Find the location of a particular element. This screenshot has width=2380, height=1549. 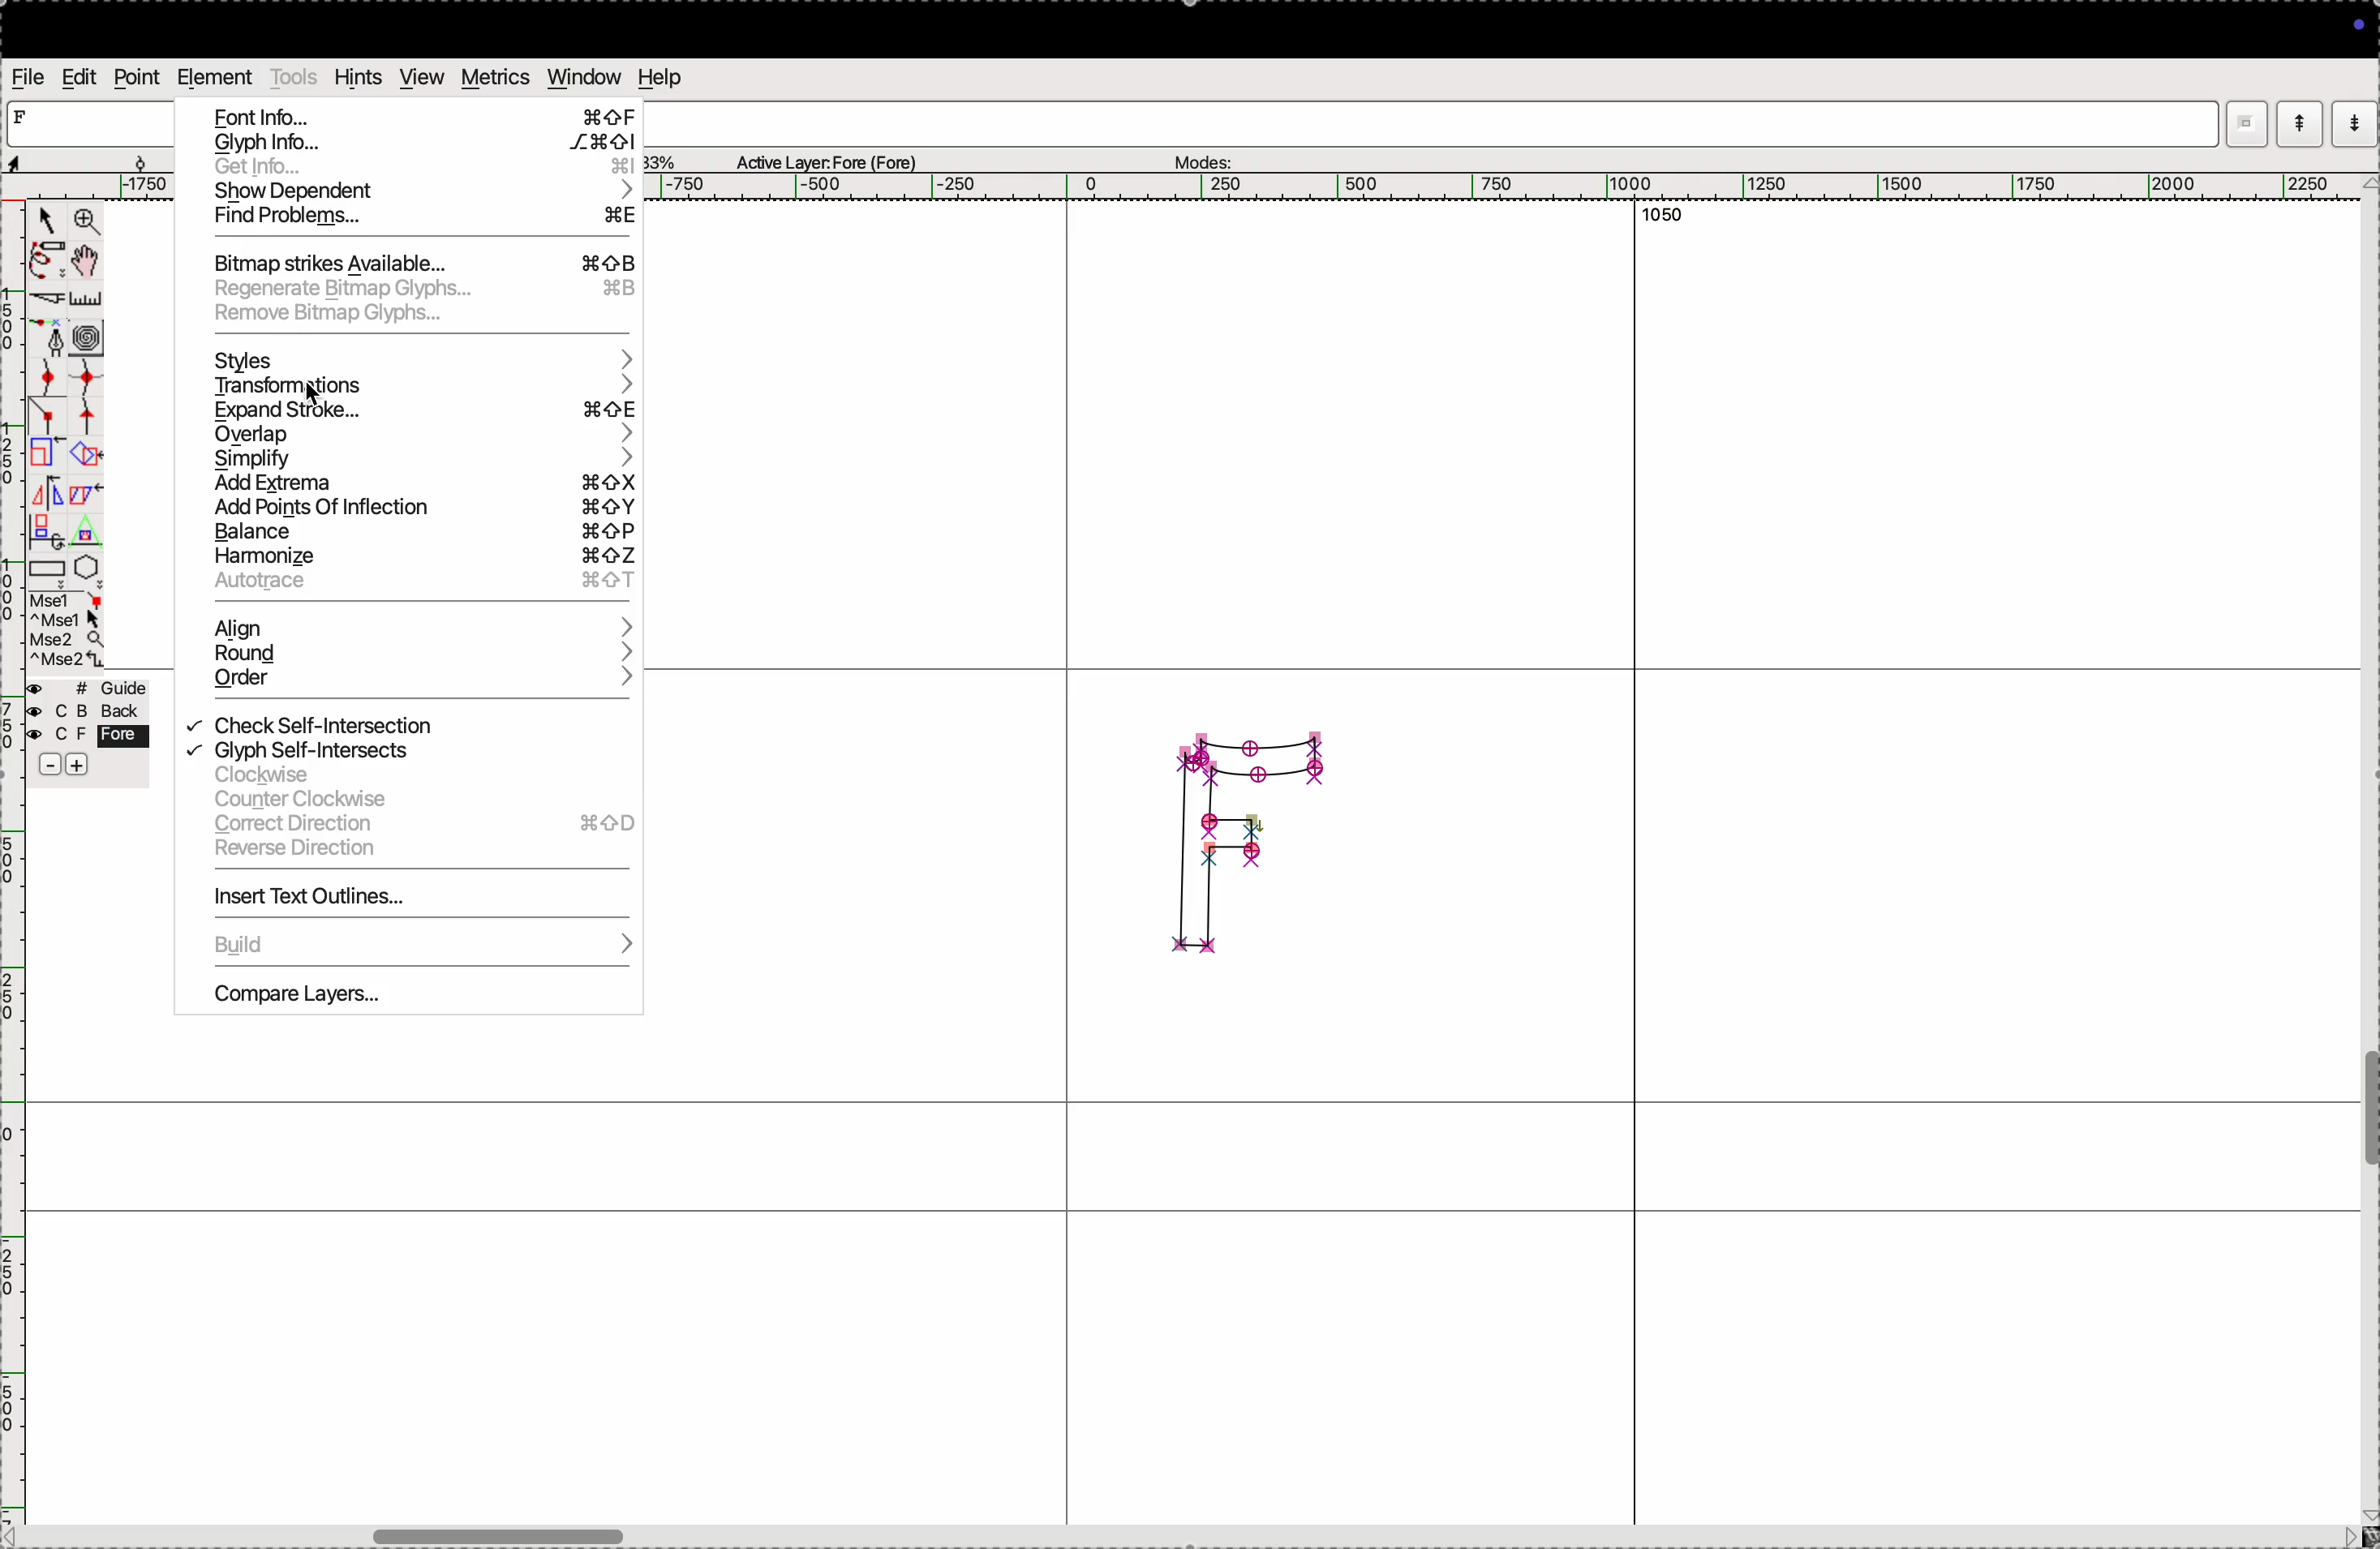

remove bit map glyph is located at coordinates (421, 316).